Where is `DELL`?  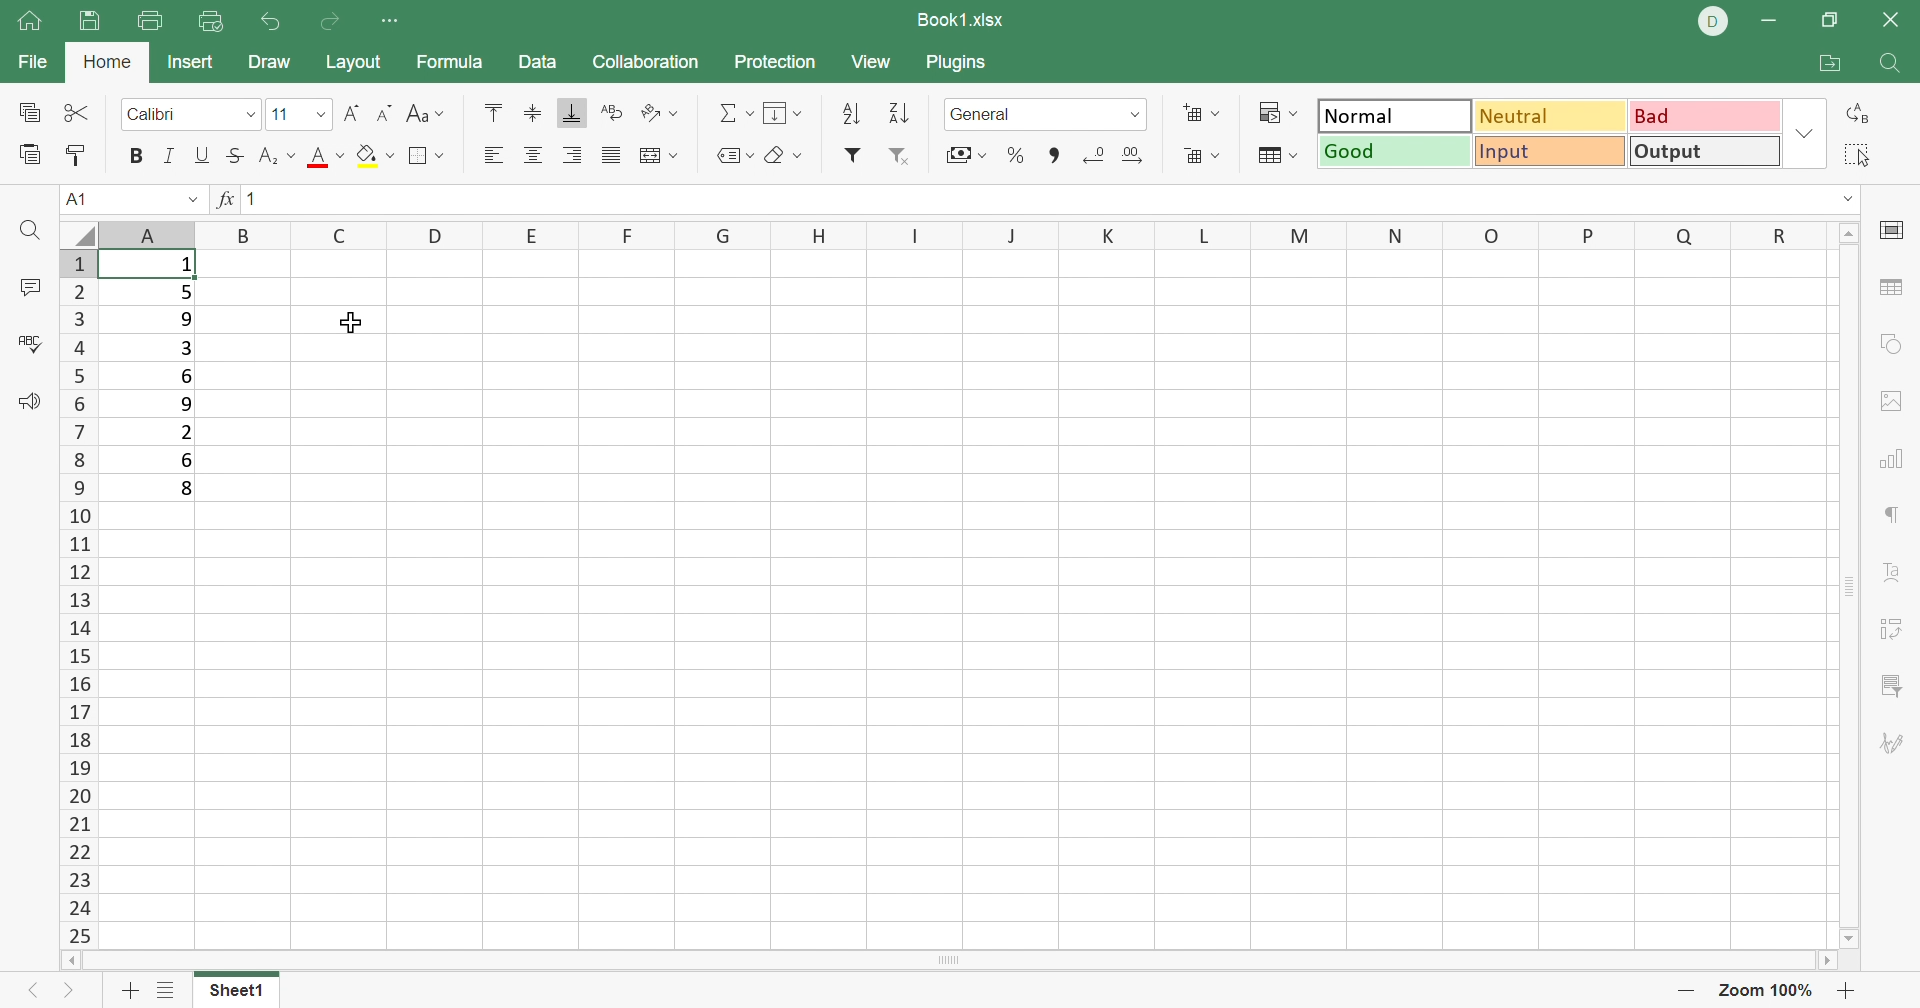 DELL is located at coordinates (1714, 21).